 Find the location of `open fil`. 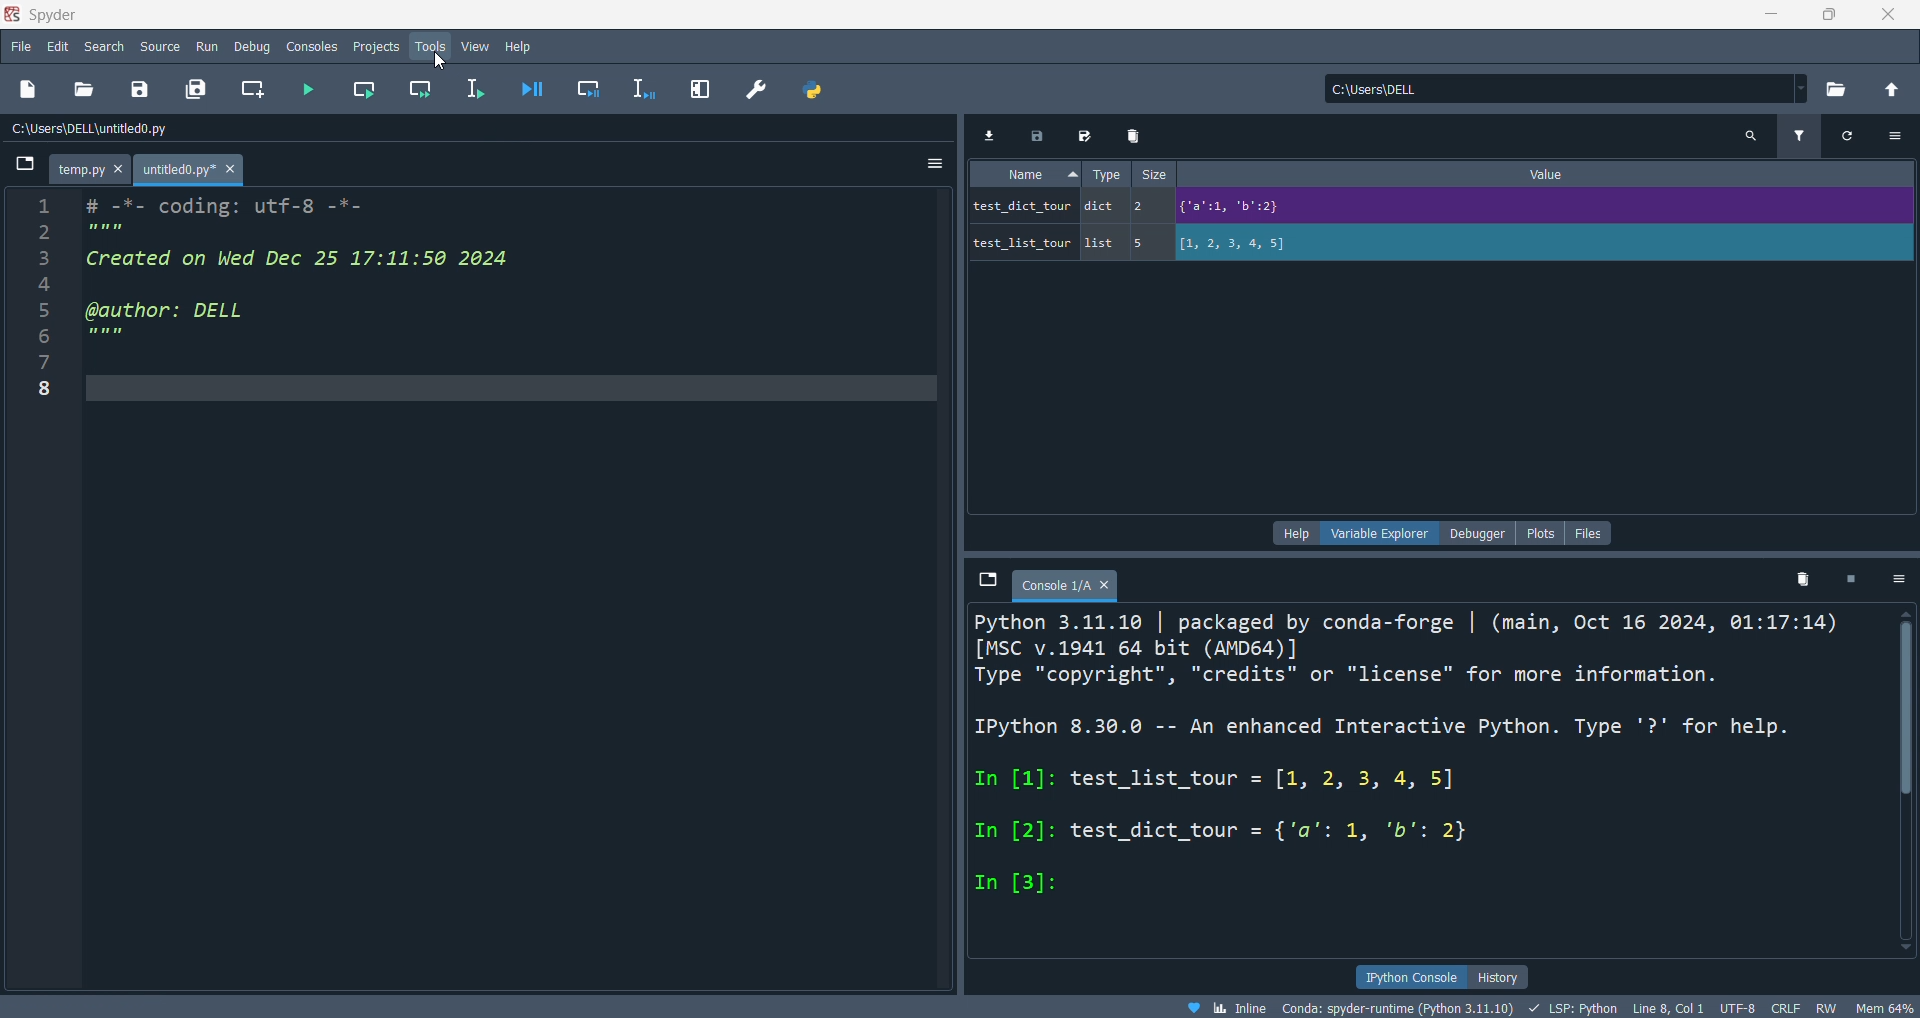

open fil is located at coordinates (89, 90).